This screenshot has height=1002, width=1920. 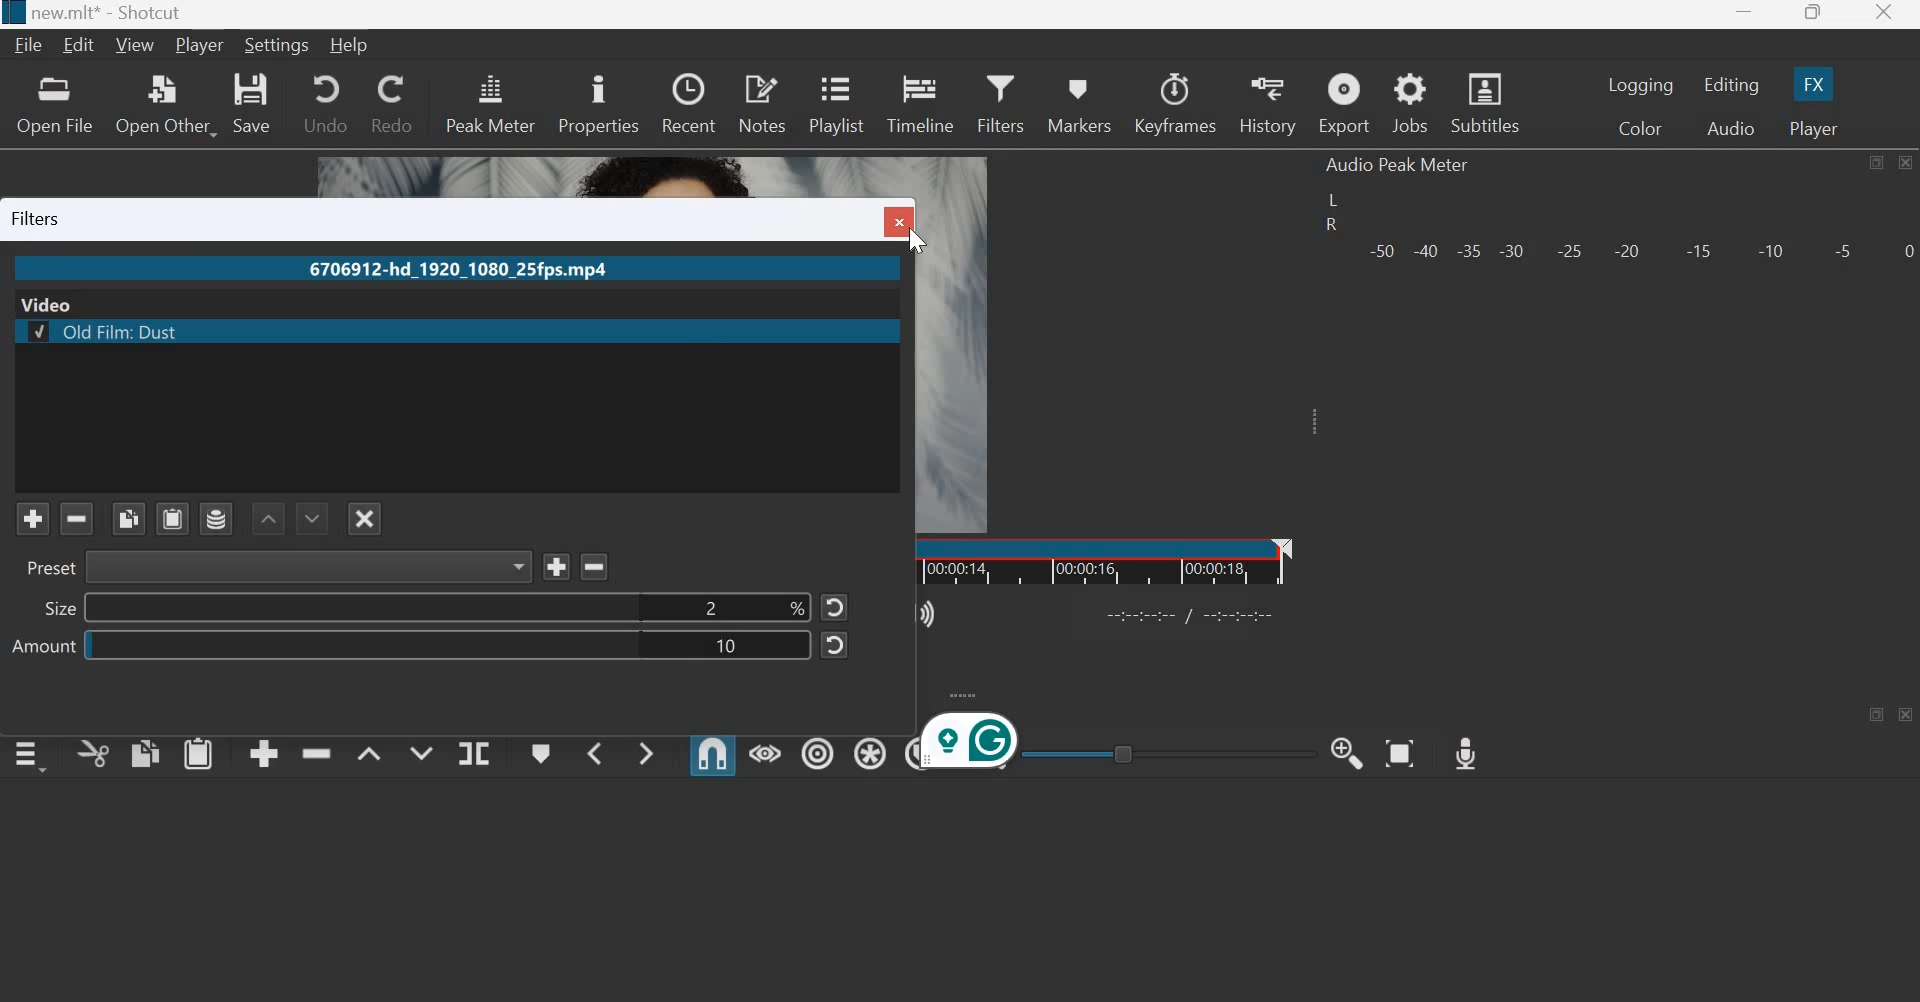 I want to click on Old Film: Dust, so click(x=484, y=330).